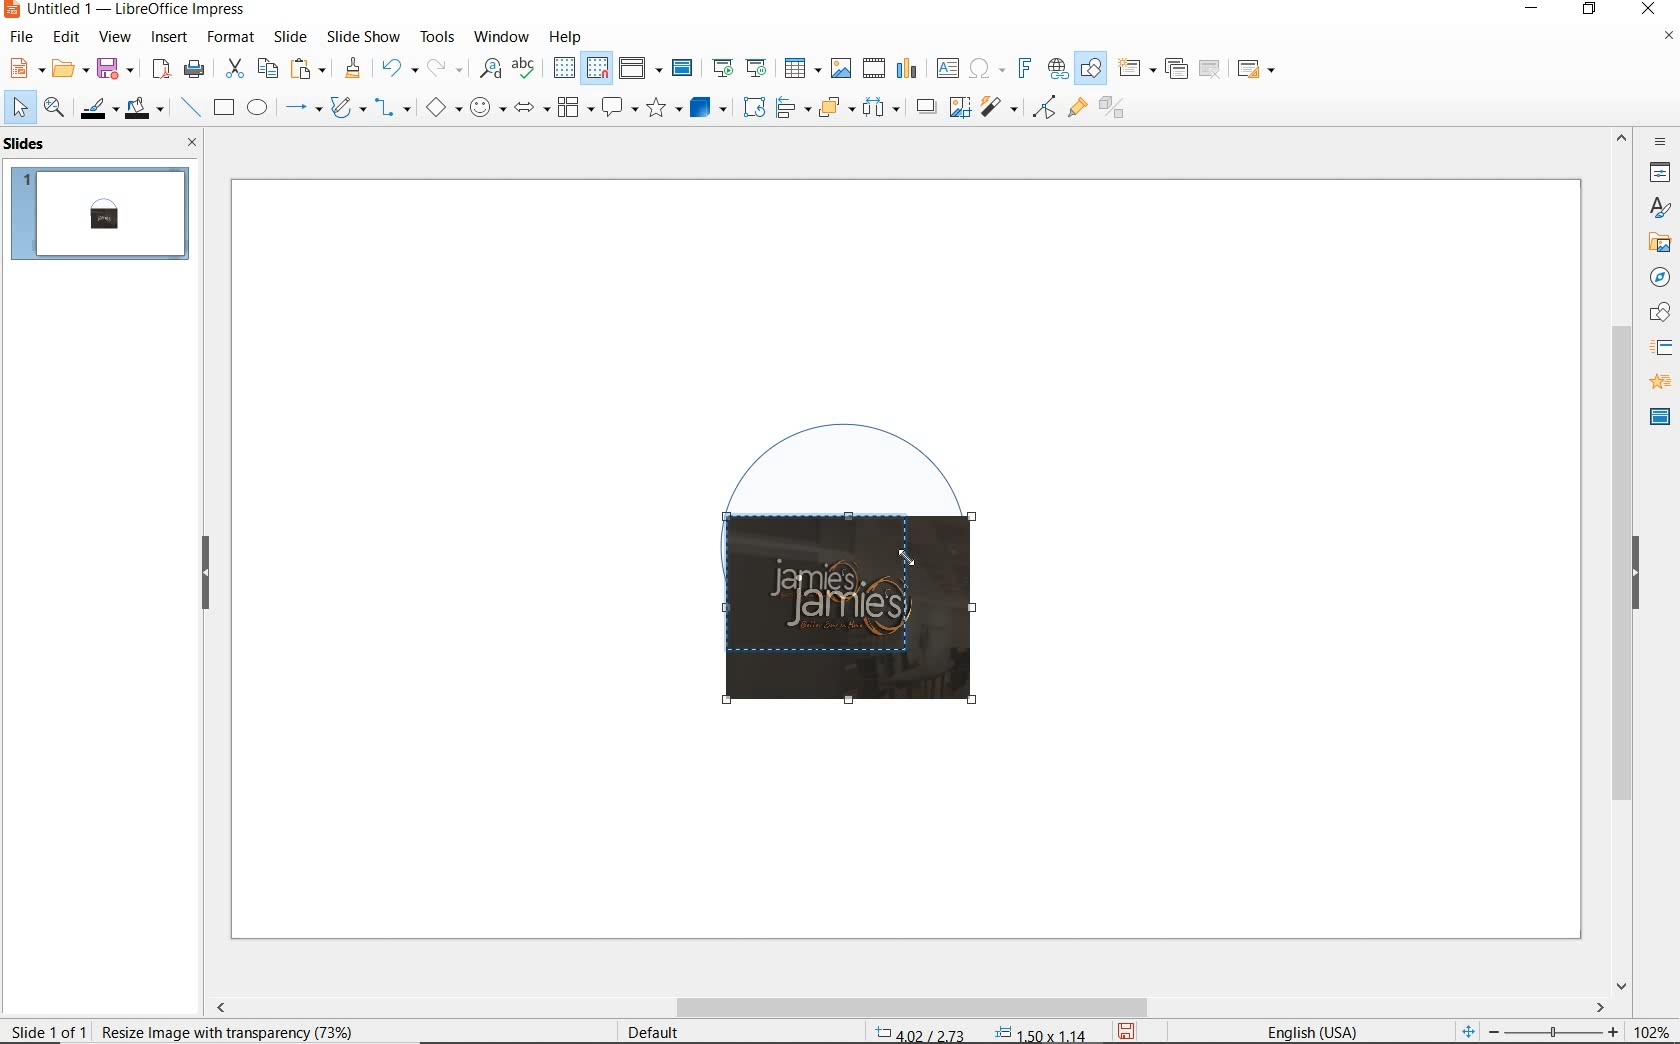 Image resolution: width=1680 pixels, height=1044 pixels. I want to click on block arrows, so click(528, 109).